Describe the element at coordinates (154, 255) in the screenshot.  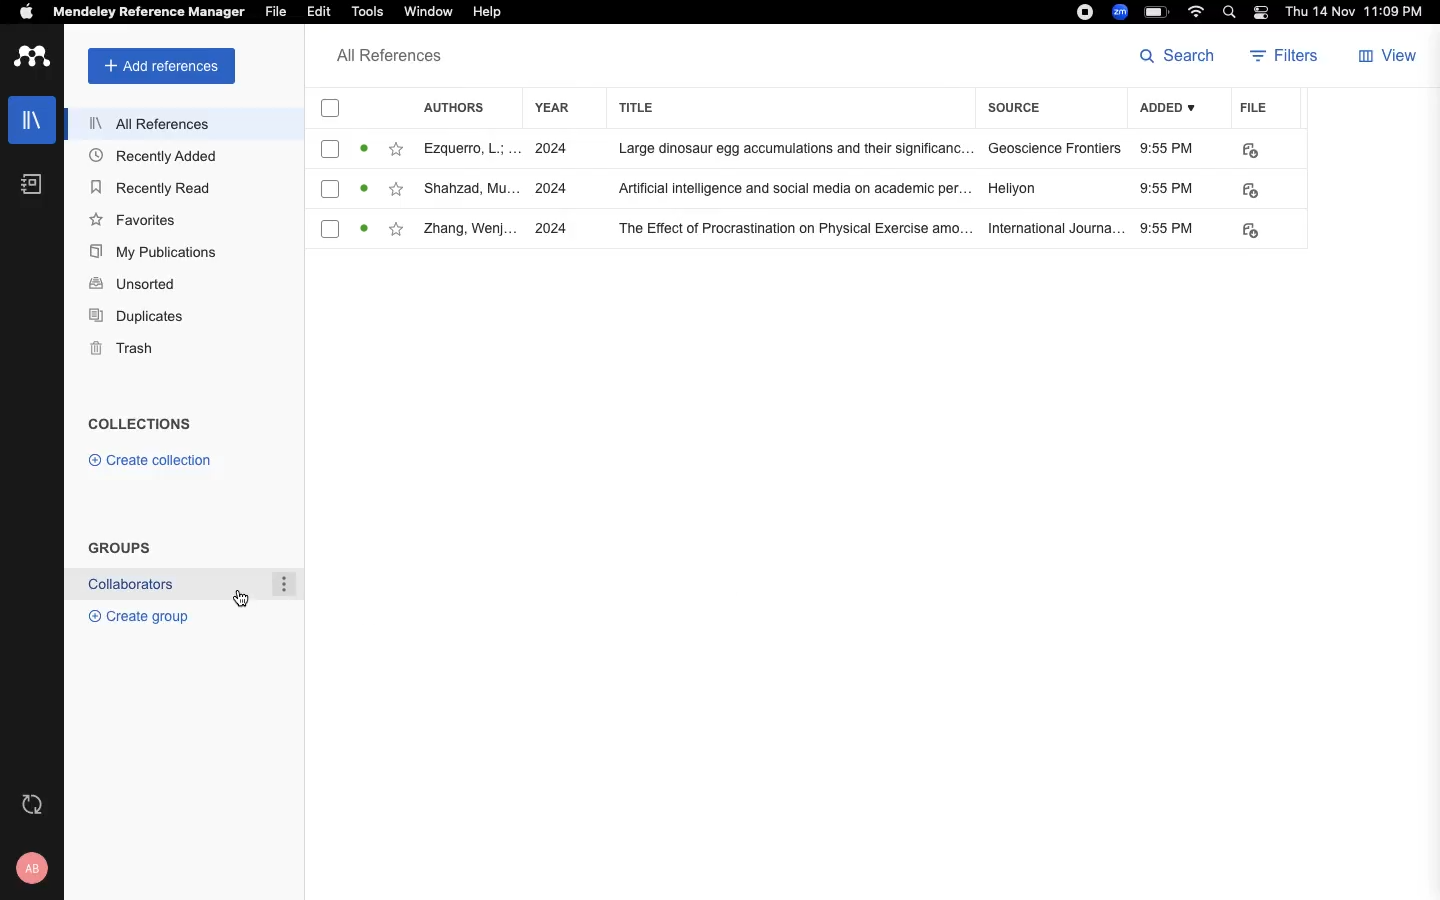
I see `My Publications` at that location.